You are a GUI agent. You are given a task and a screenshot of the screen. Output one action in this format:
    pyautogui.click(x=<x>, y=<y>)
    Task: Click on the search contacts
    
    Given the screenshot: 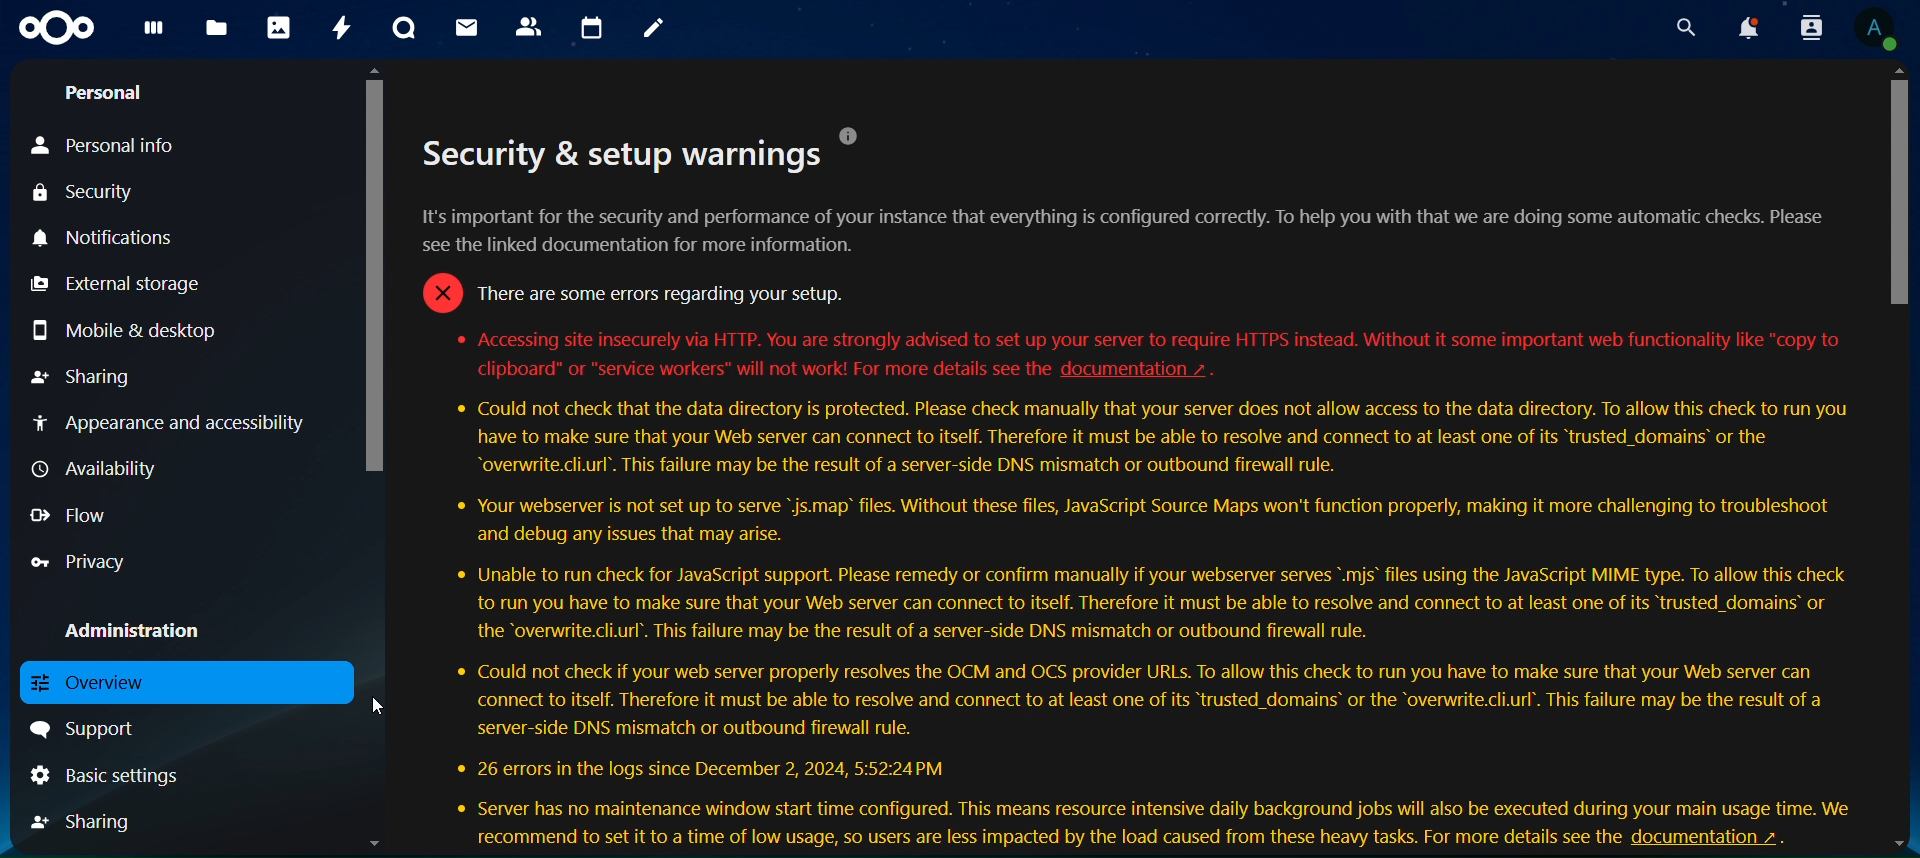 What is the action you would take?
    pyautogui.click(x=1811, y=28)
    